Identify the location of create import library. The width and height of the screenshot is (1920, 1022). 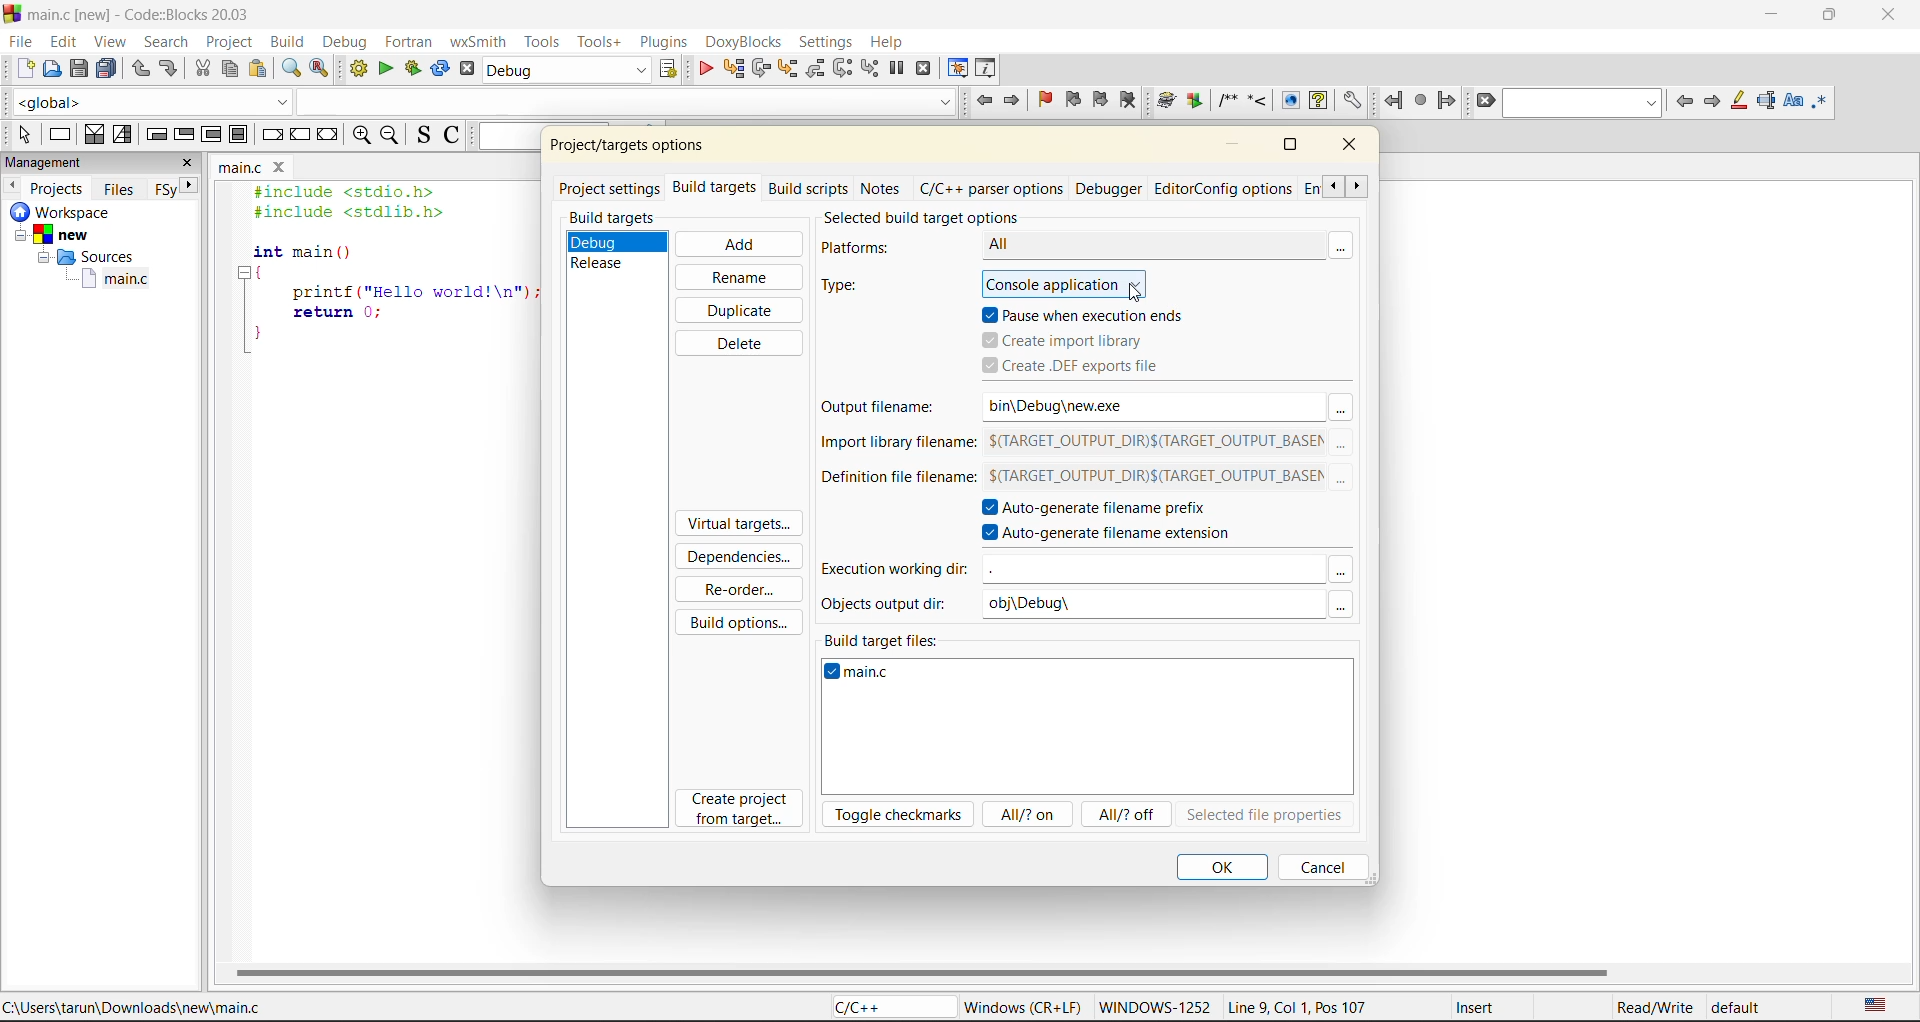
(1067, 341).